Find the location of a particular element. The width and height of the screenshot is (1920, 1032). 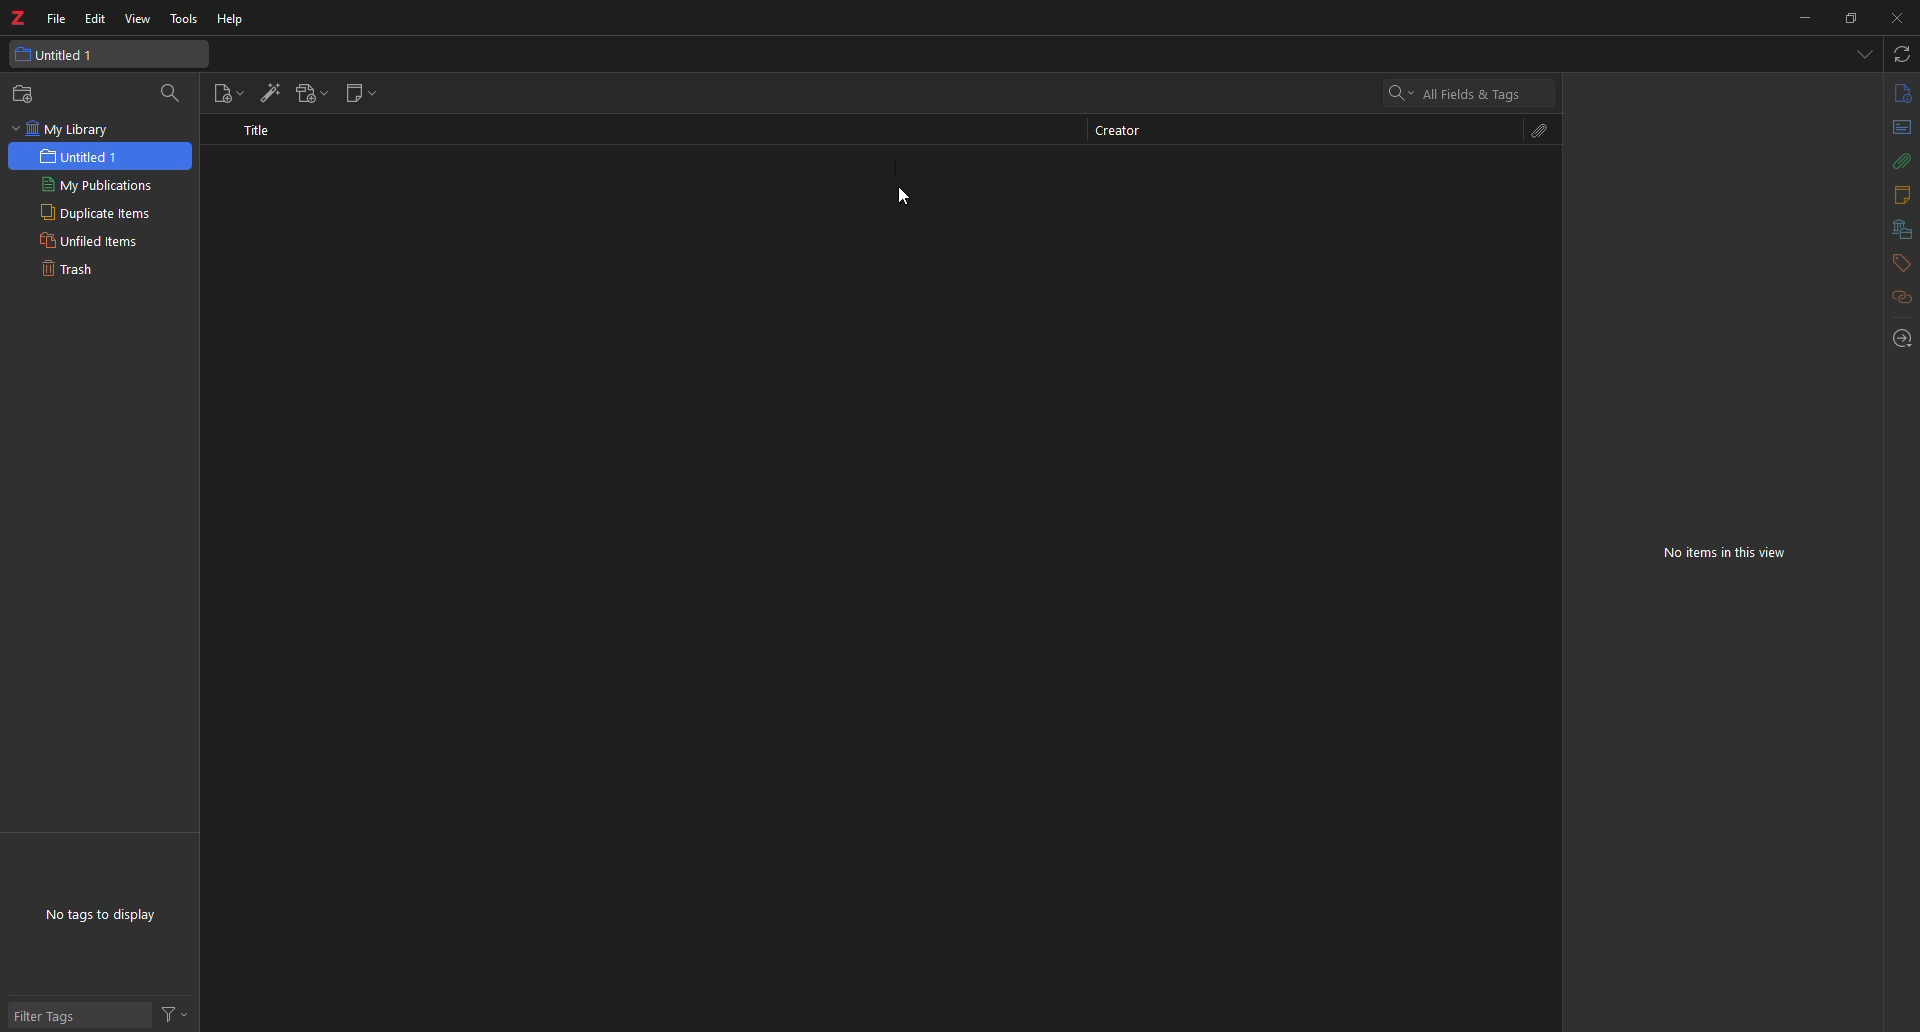

search is located at coordinates (1458, 96).